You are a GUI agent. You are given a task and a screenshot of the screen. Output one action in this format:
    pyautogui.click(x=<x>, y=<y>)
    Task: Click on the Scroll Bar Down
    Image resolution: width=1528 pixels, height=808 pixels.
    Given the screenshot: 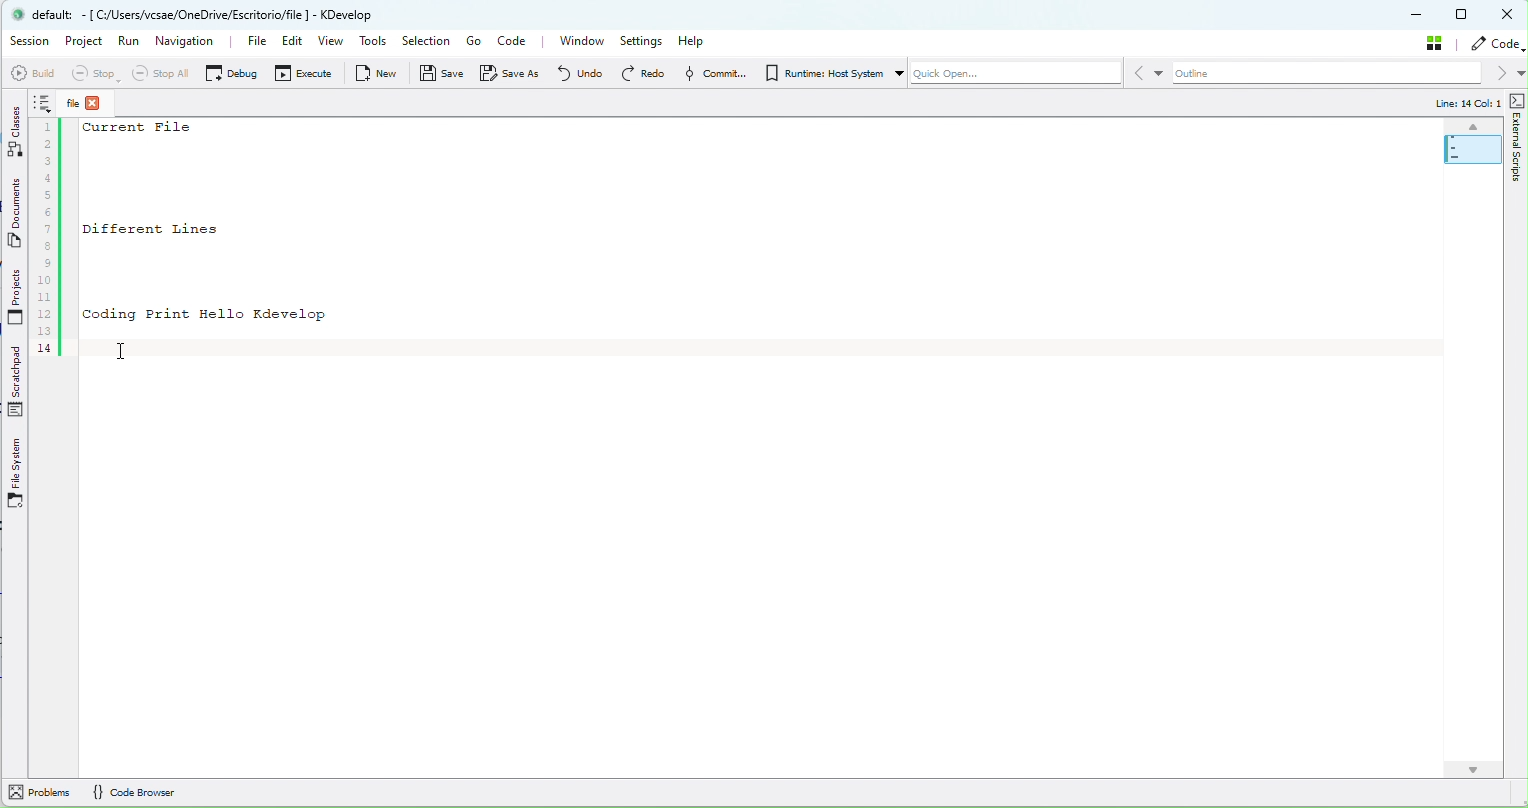 What is the action you would take?
    pyautogui.click(x=1473, y=761)
    